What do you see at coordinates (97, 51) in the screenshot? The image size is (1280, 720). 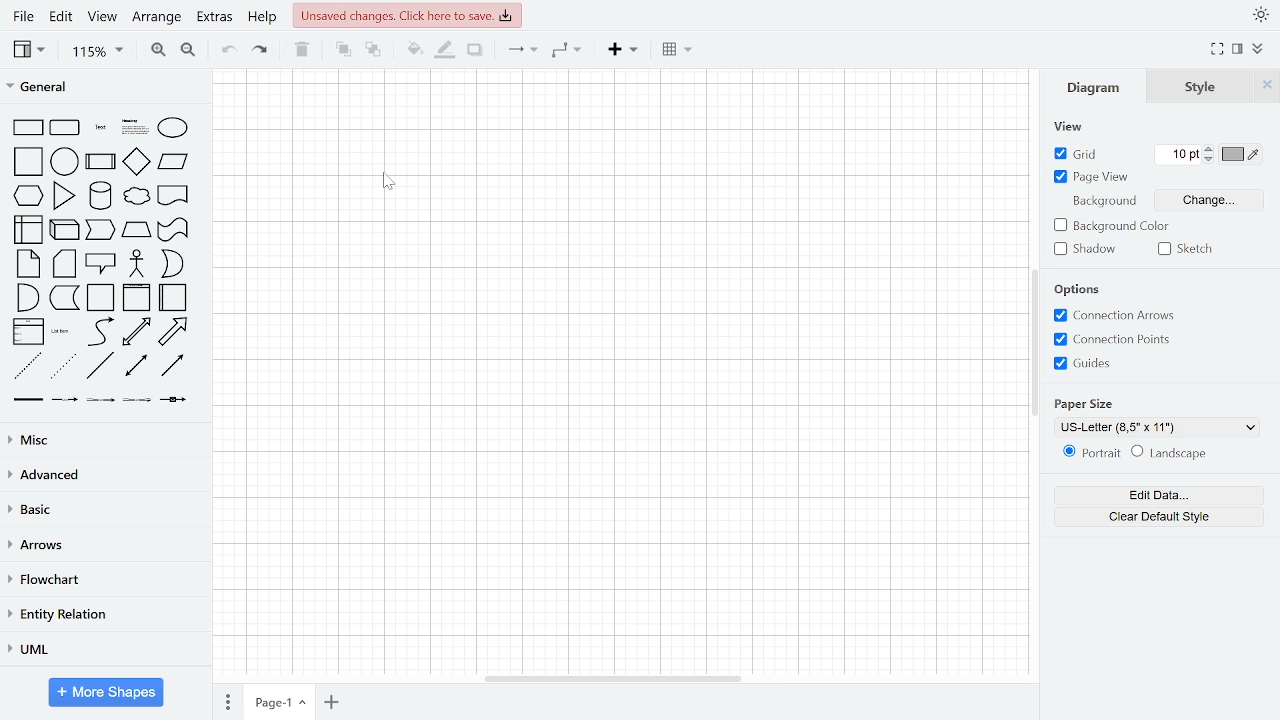 I see `zoom` at bounding box center [97, 51].